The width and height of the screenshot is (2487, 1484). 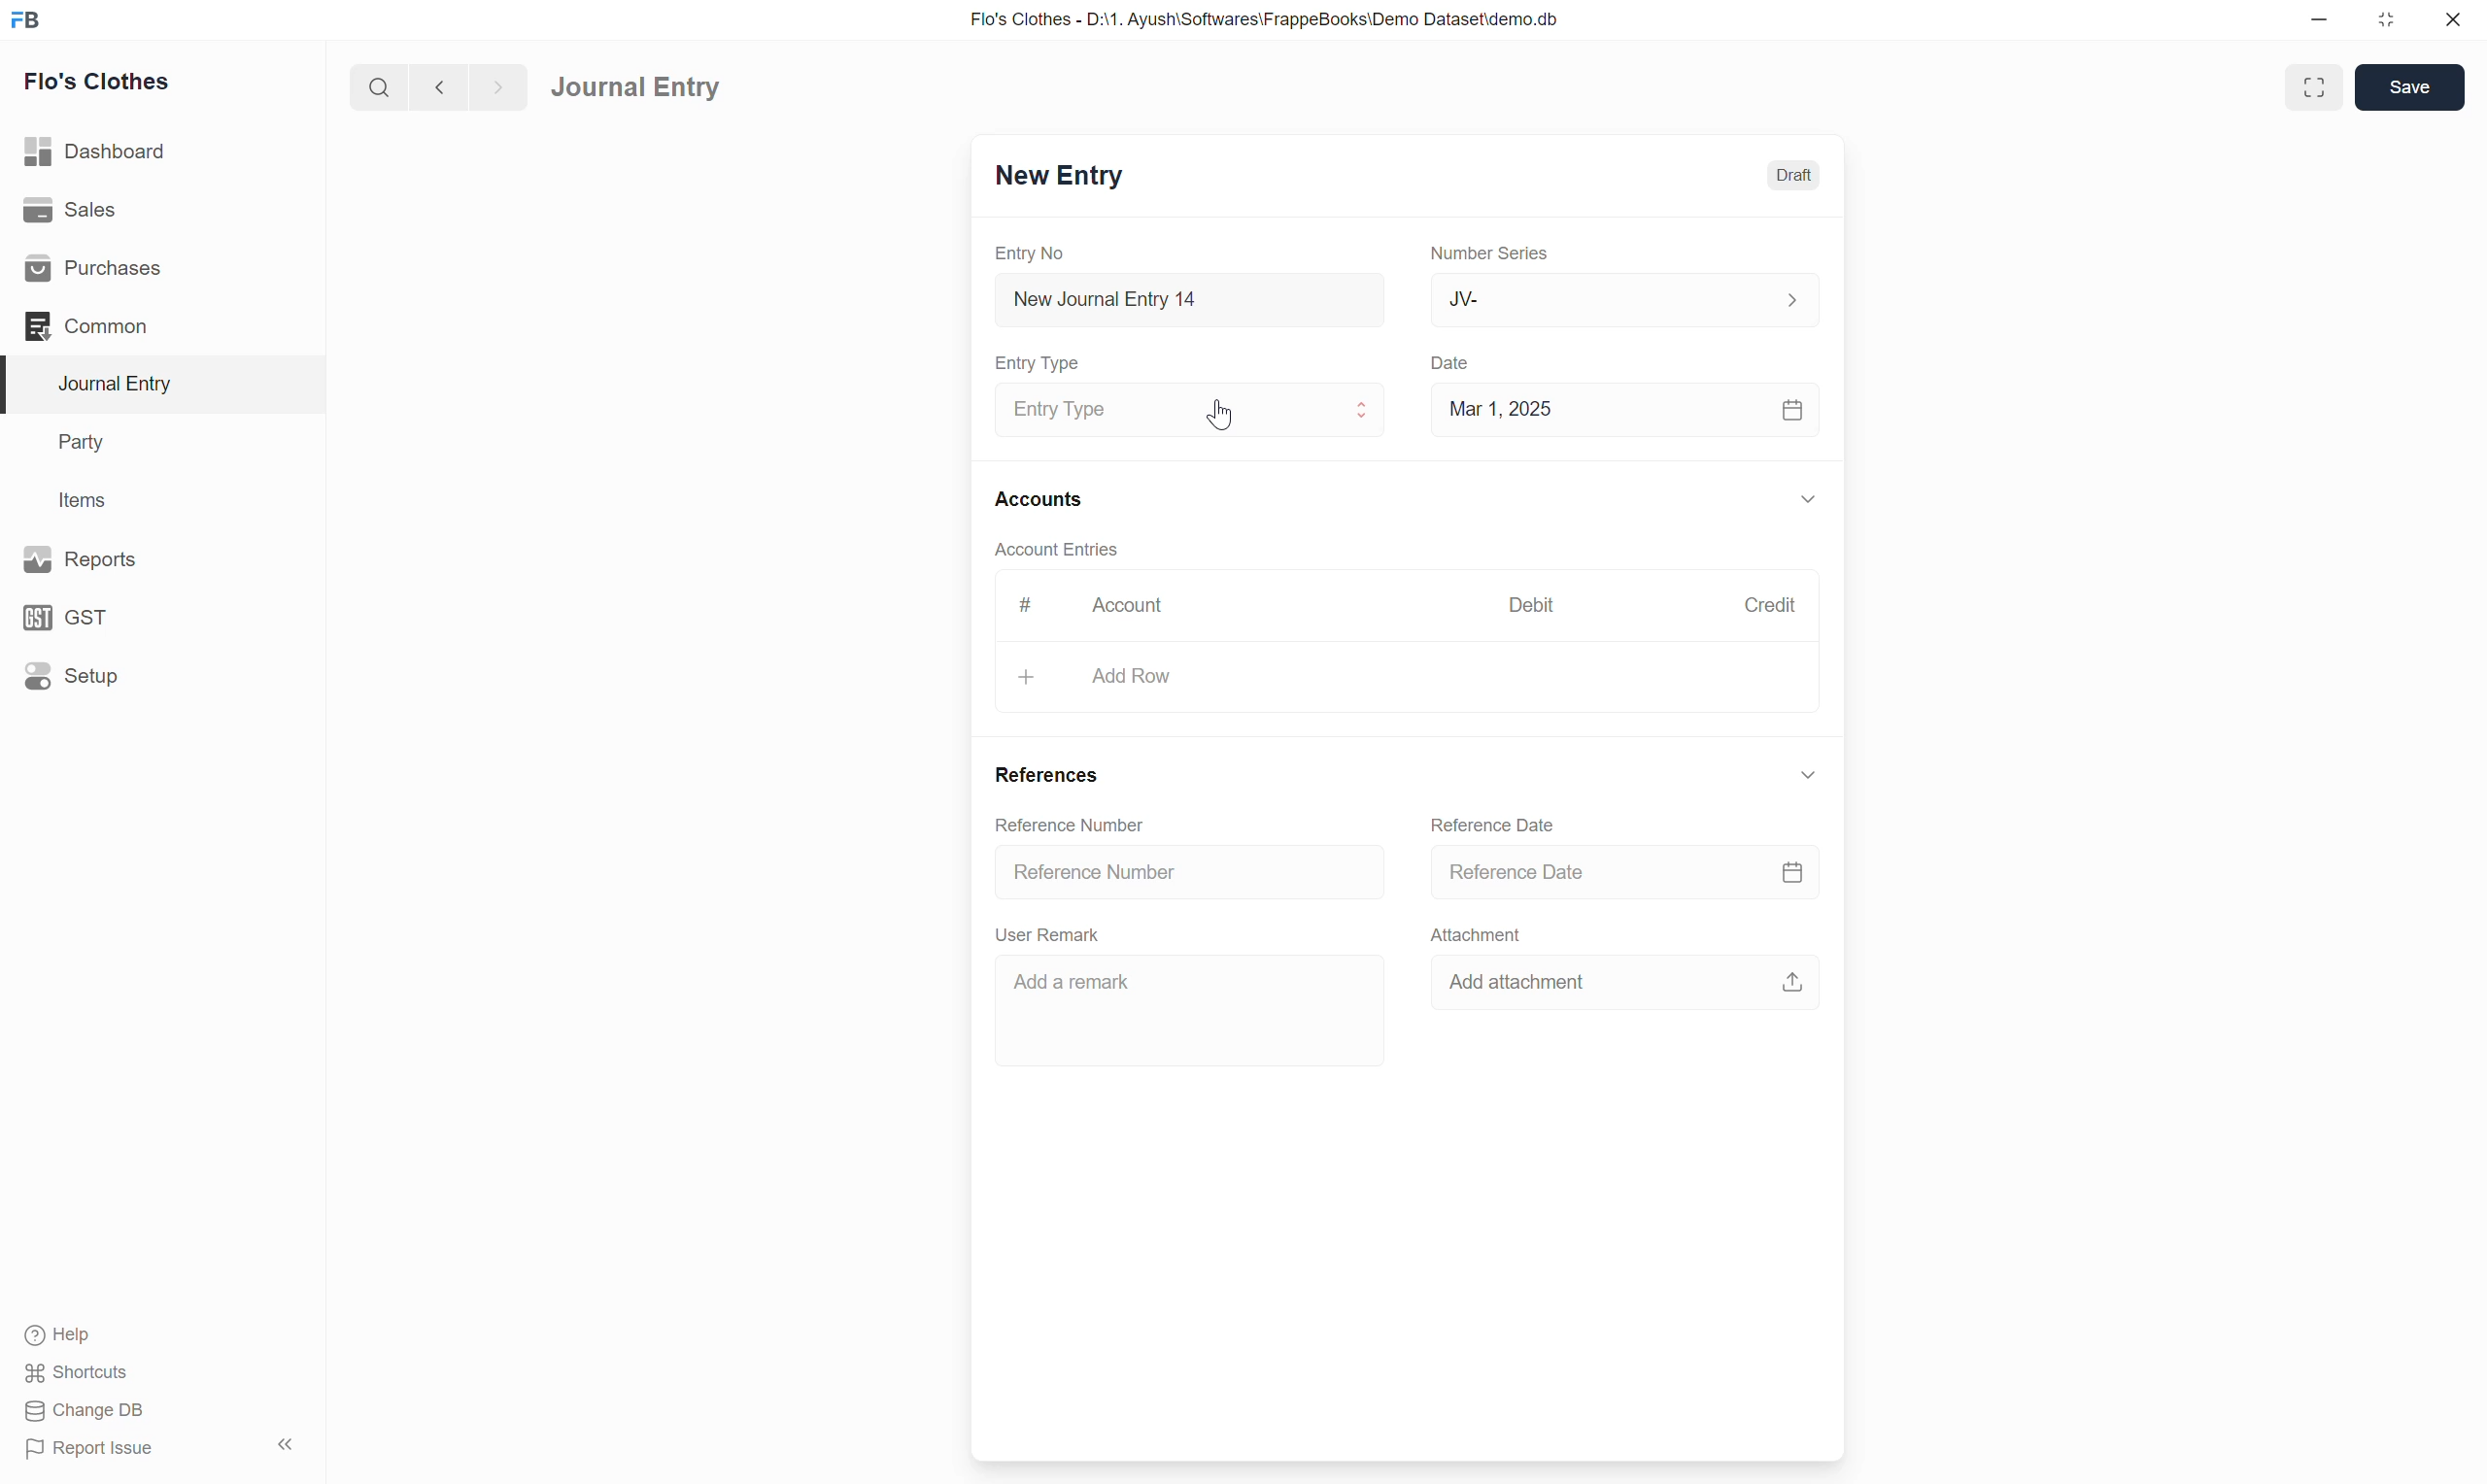 What do you see at coordinates (1455, 364) in the screenshot?
I see `Date` at bounding box center [1455, 364].